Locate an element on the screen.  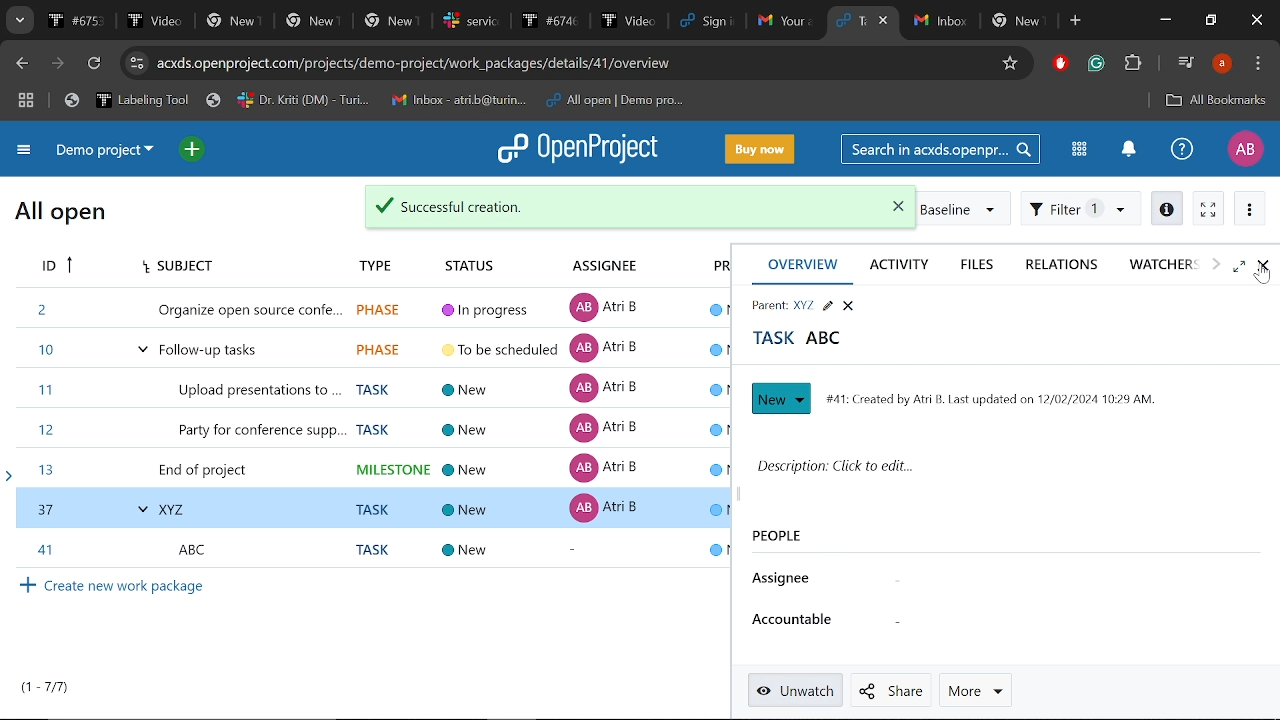
Refresh is located at coordinates (97, 64).